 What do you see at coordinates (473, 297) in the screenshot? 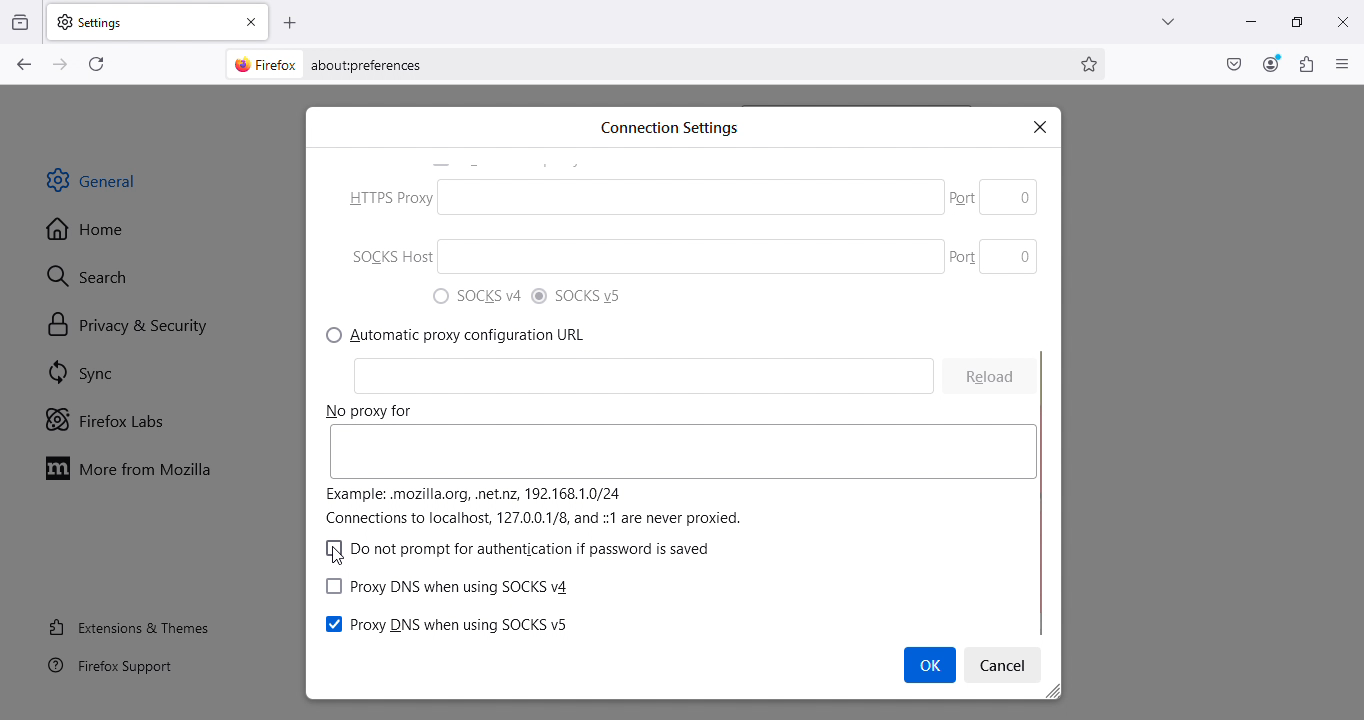
I see `) Use system proxy settings` at bounding box center [473, 297].